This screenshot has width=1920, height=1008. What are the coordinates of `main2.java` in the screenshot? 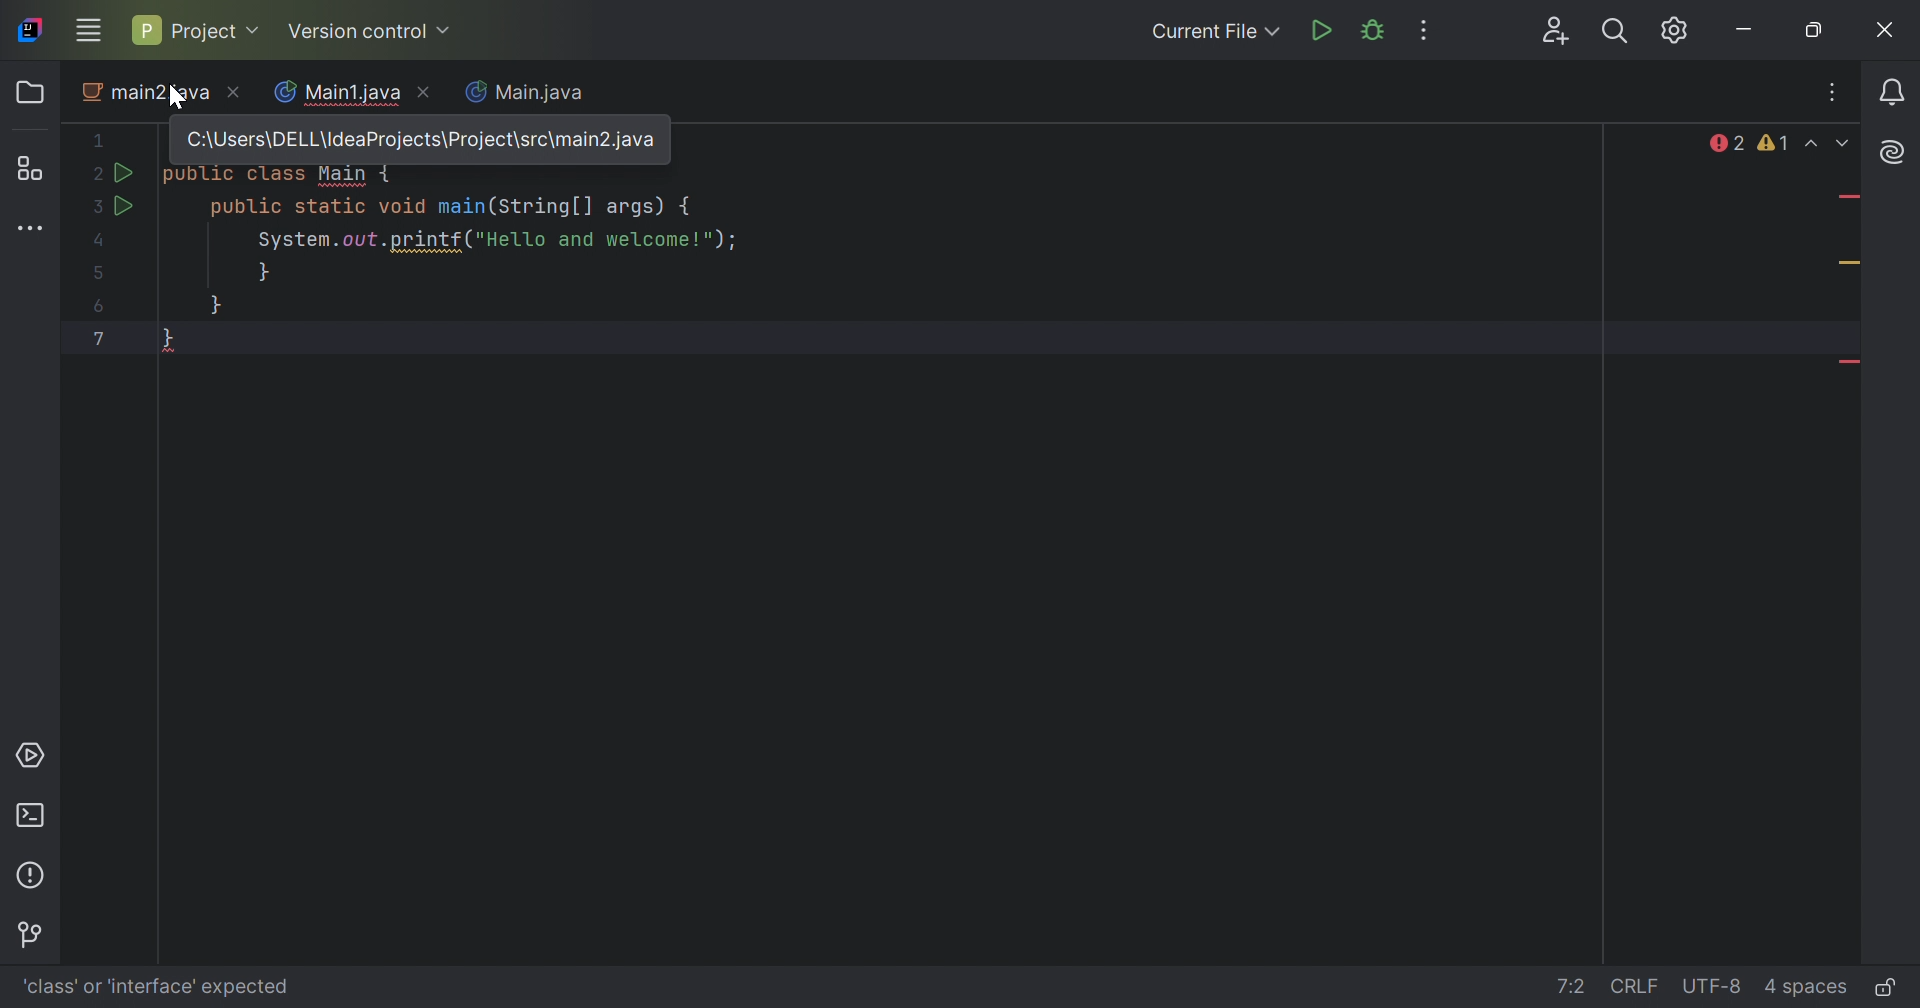 It's located at (162, 94).